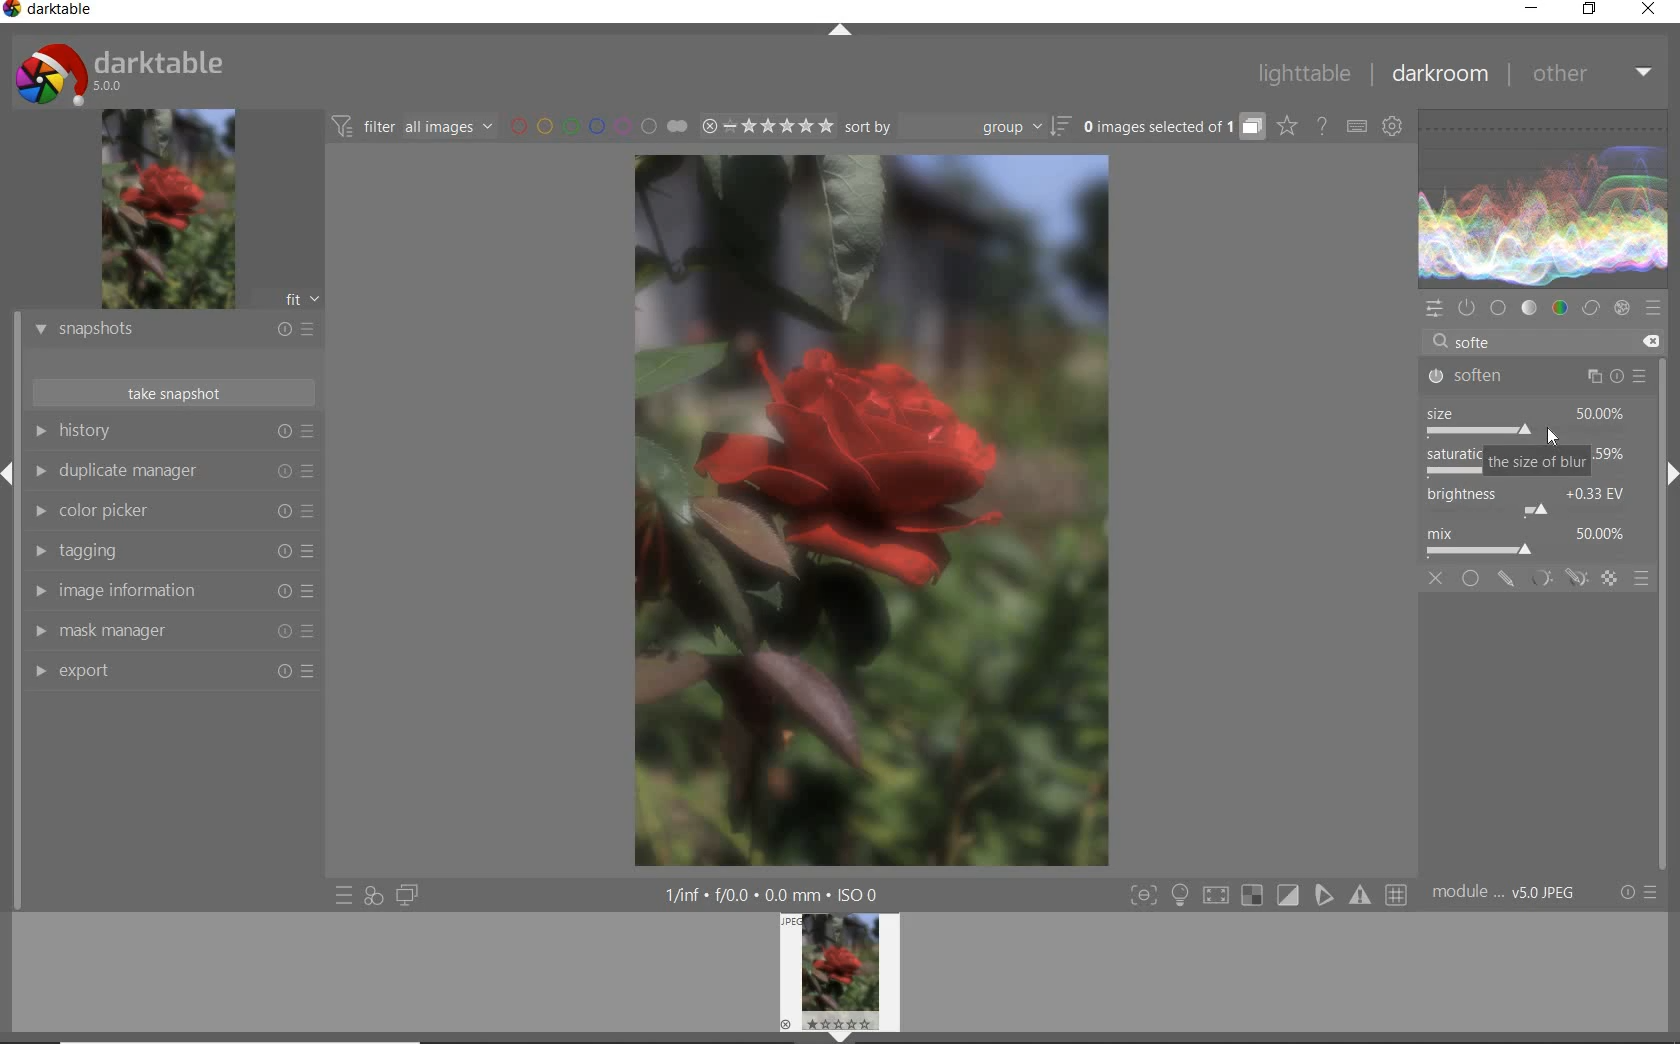 The width and height of the screenshot is (1680, 1044). I want to click on show only active modules, so click(1465, 306).